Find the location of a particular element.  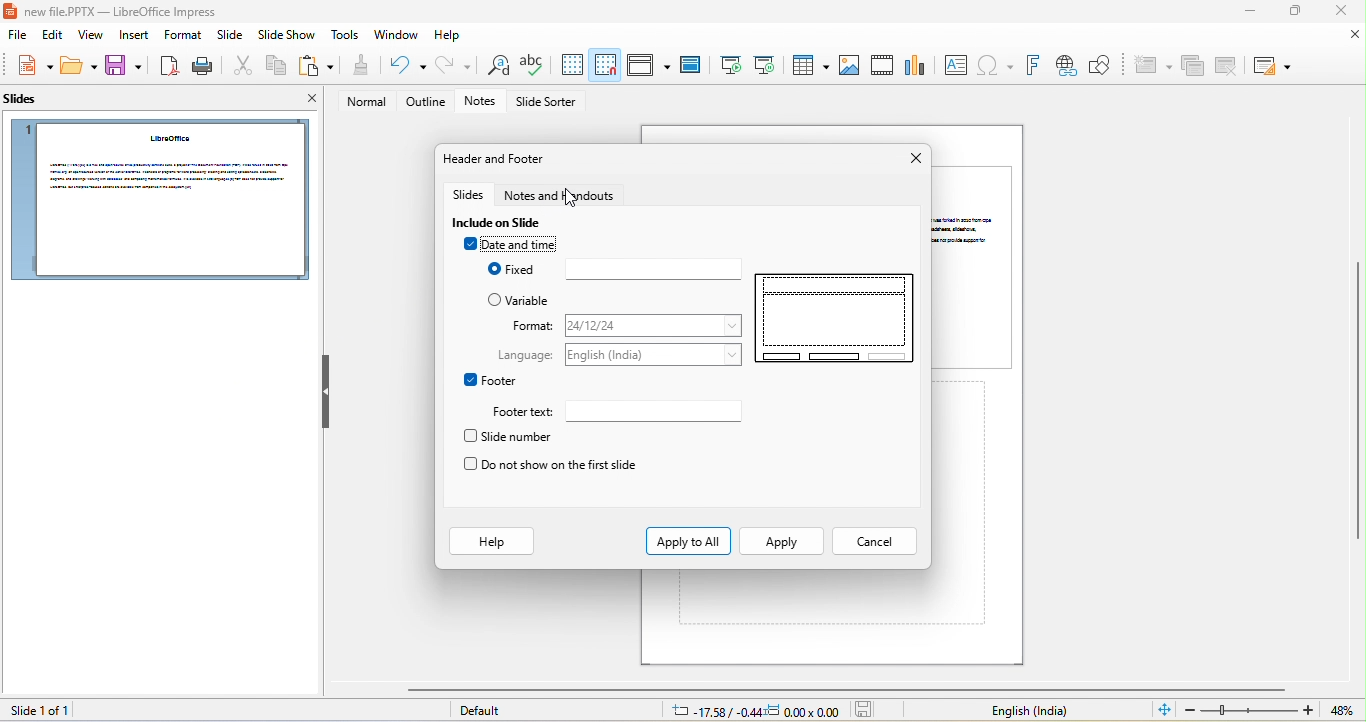

help is located at coordinates (491, 542).